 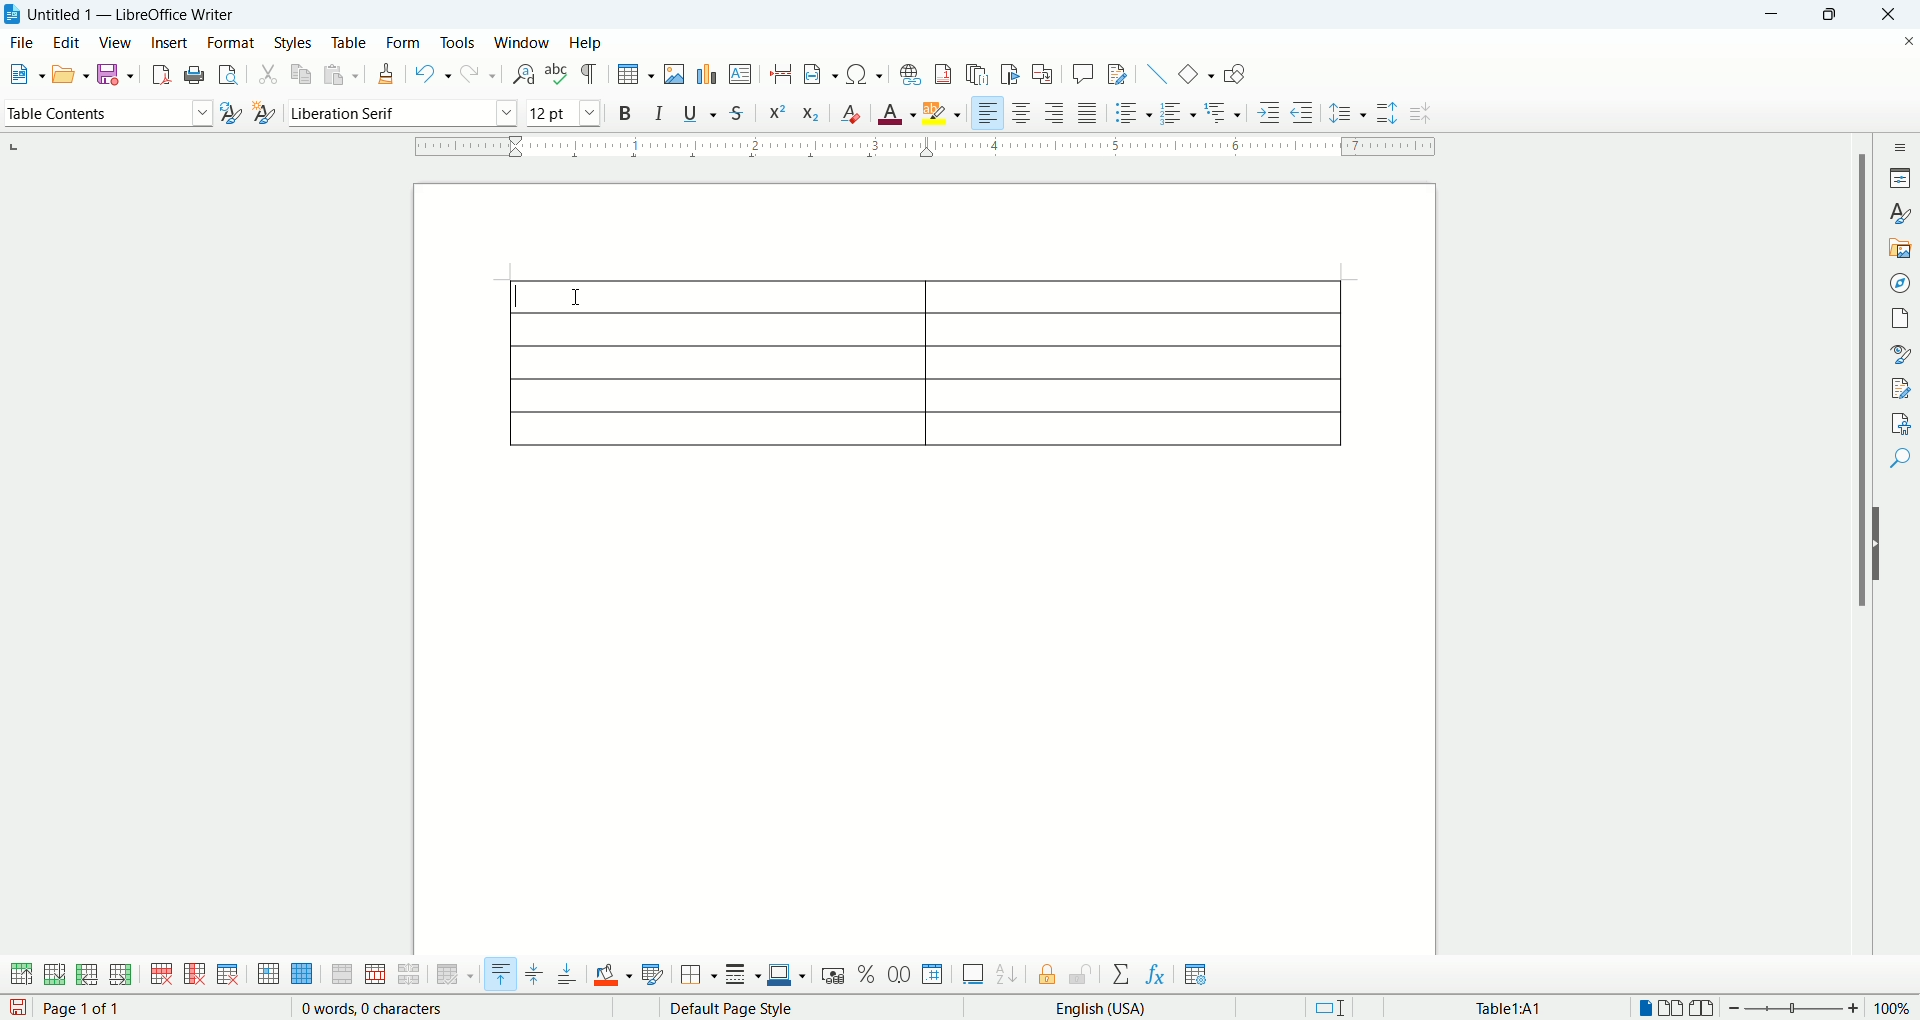 What do you see at coordinates (1007, 972) in the screenshot?
I see `sort` at bounding box center [1007, 972].